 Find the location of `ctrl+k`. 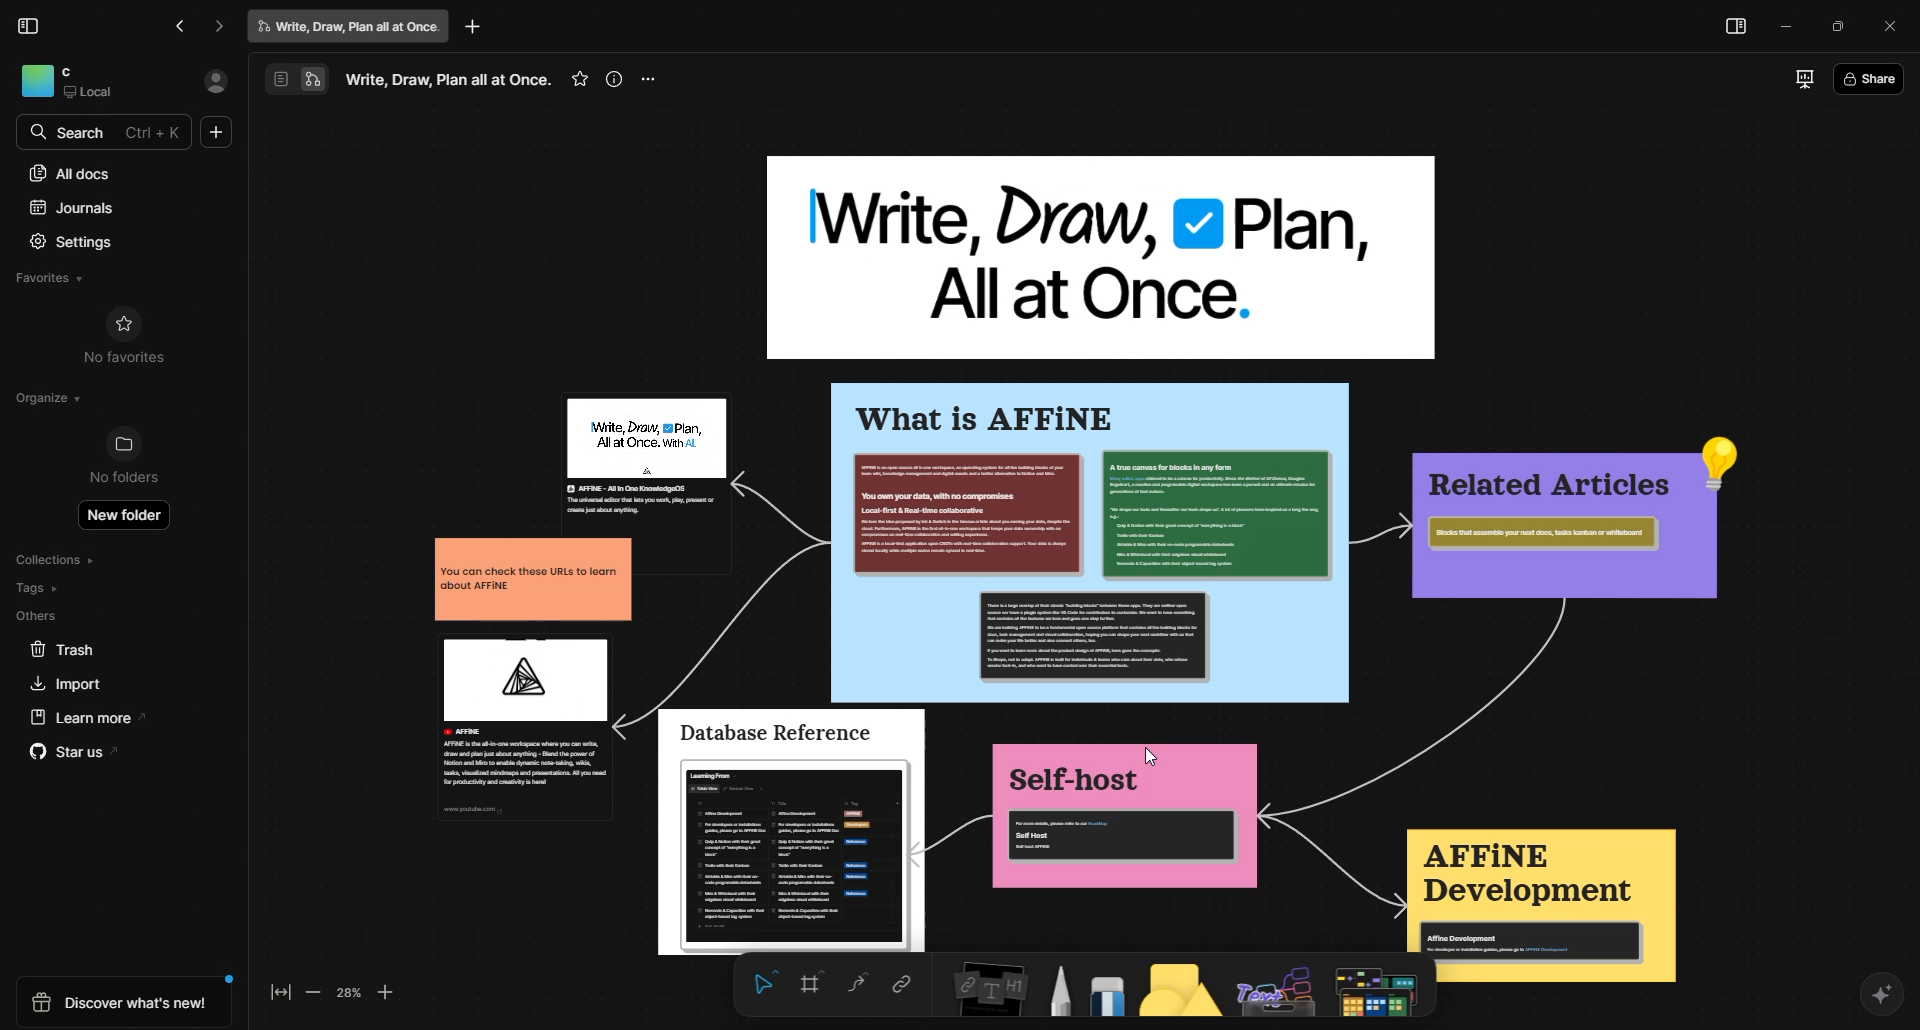

ctrl+k is located at coordinates (156, 132).